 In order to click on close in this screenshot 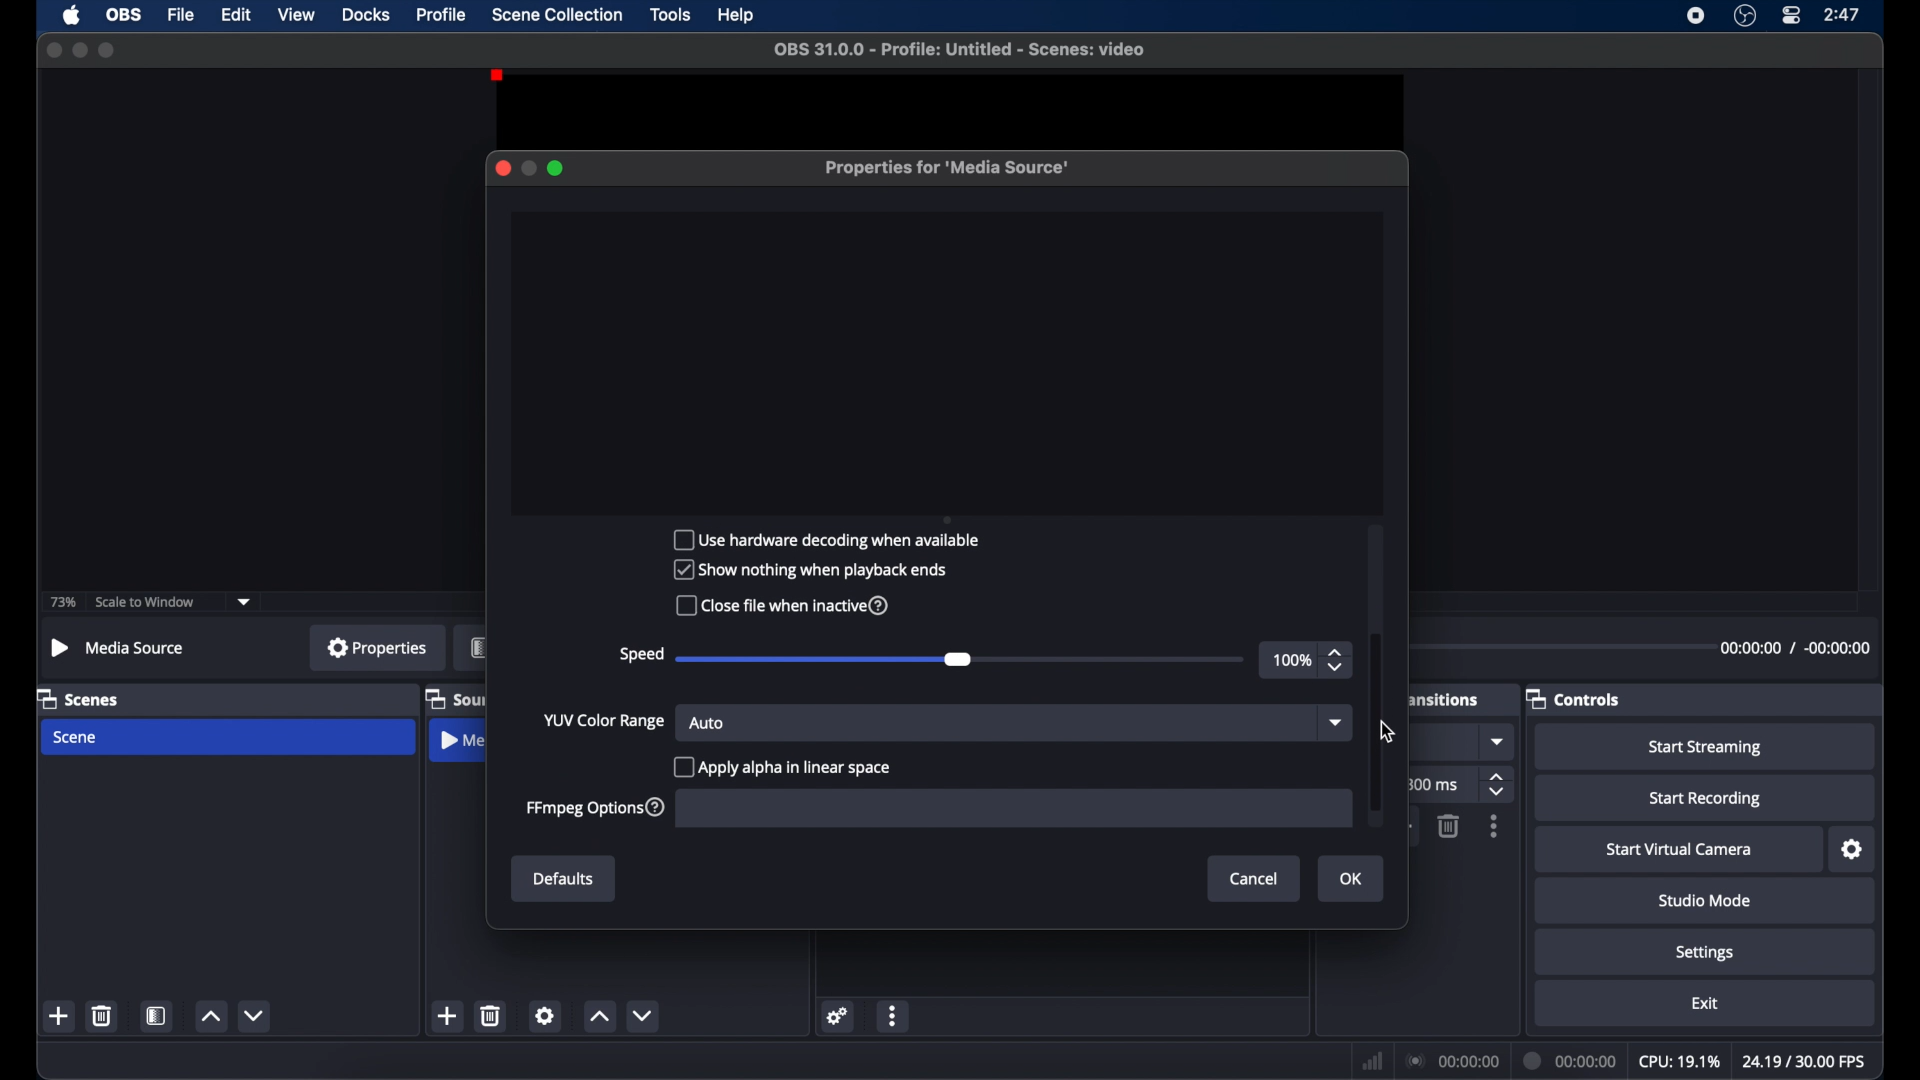, I will do `click(53, 49)`.